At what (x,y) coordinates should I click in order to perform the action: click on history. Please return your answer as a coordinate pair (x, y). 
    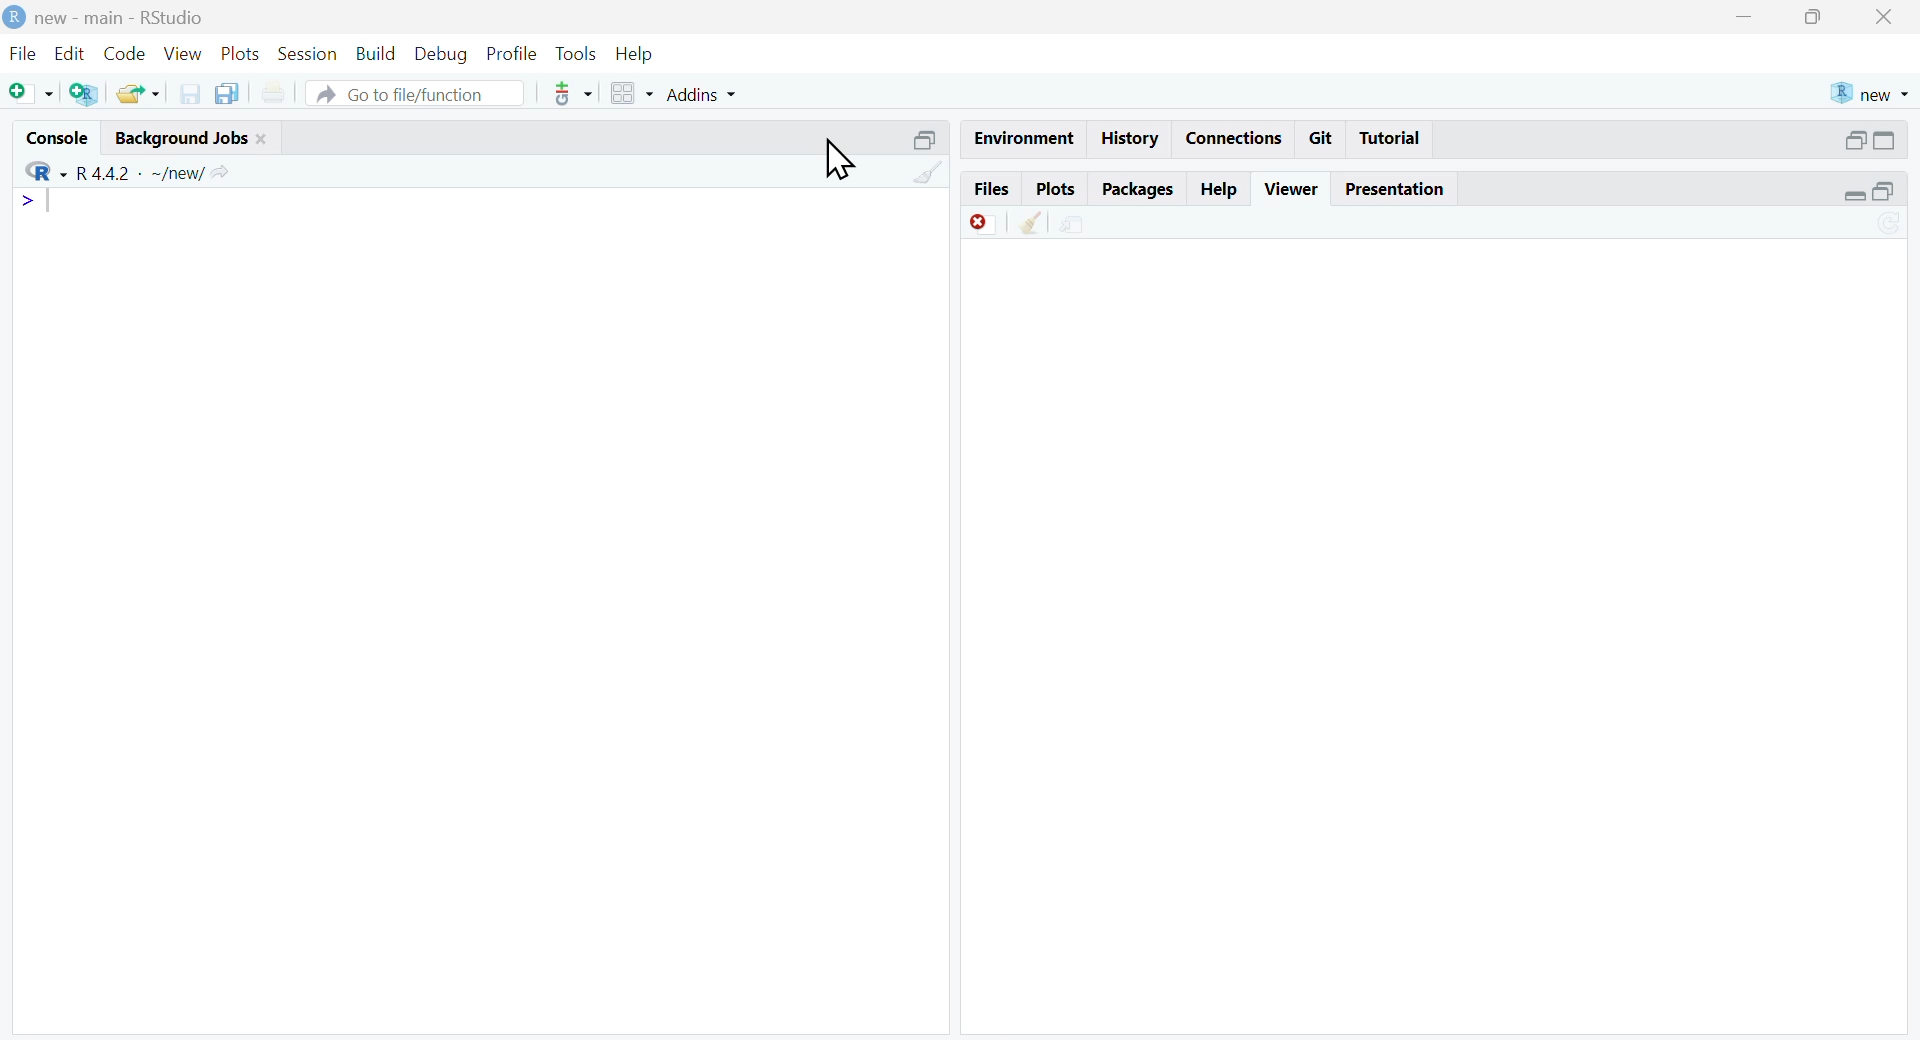
    Looking at the image, I should click on (1126, 140).